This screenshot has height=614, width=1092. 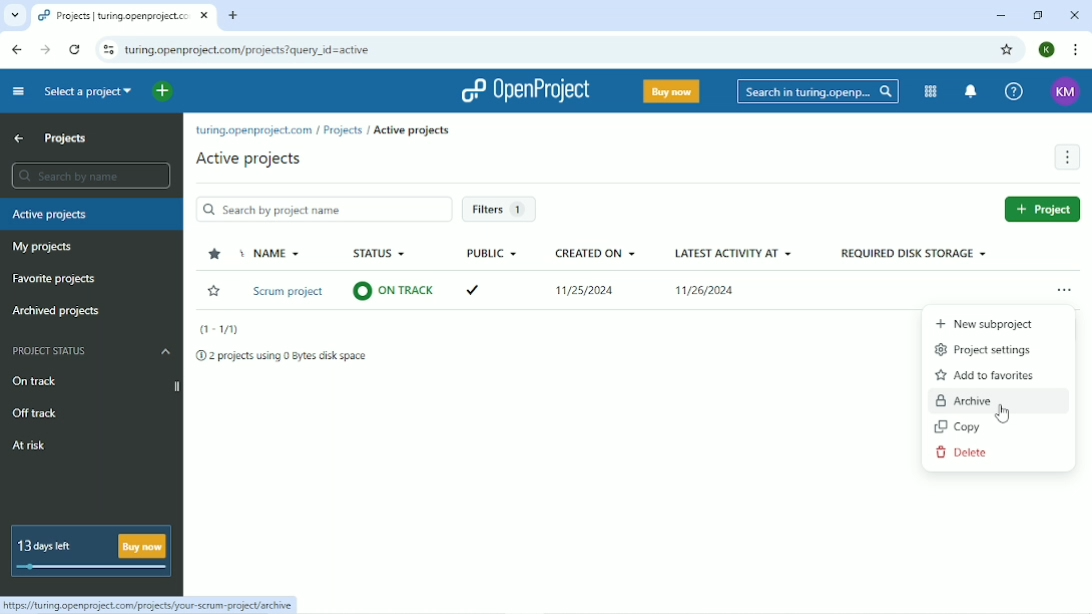 What do you see at coordinates (970, 92) in the screenshot?
I see `To notification center` at bounding box center [970, 92].